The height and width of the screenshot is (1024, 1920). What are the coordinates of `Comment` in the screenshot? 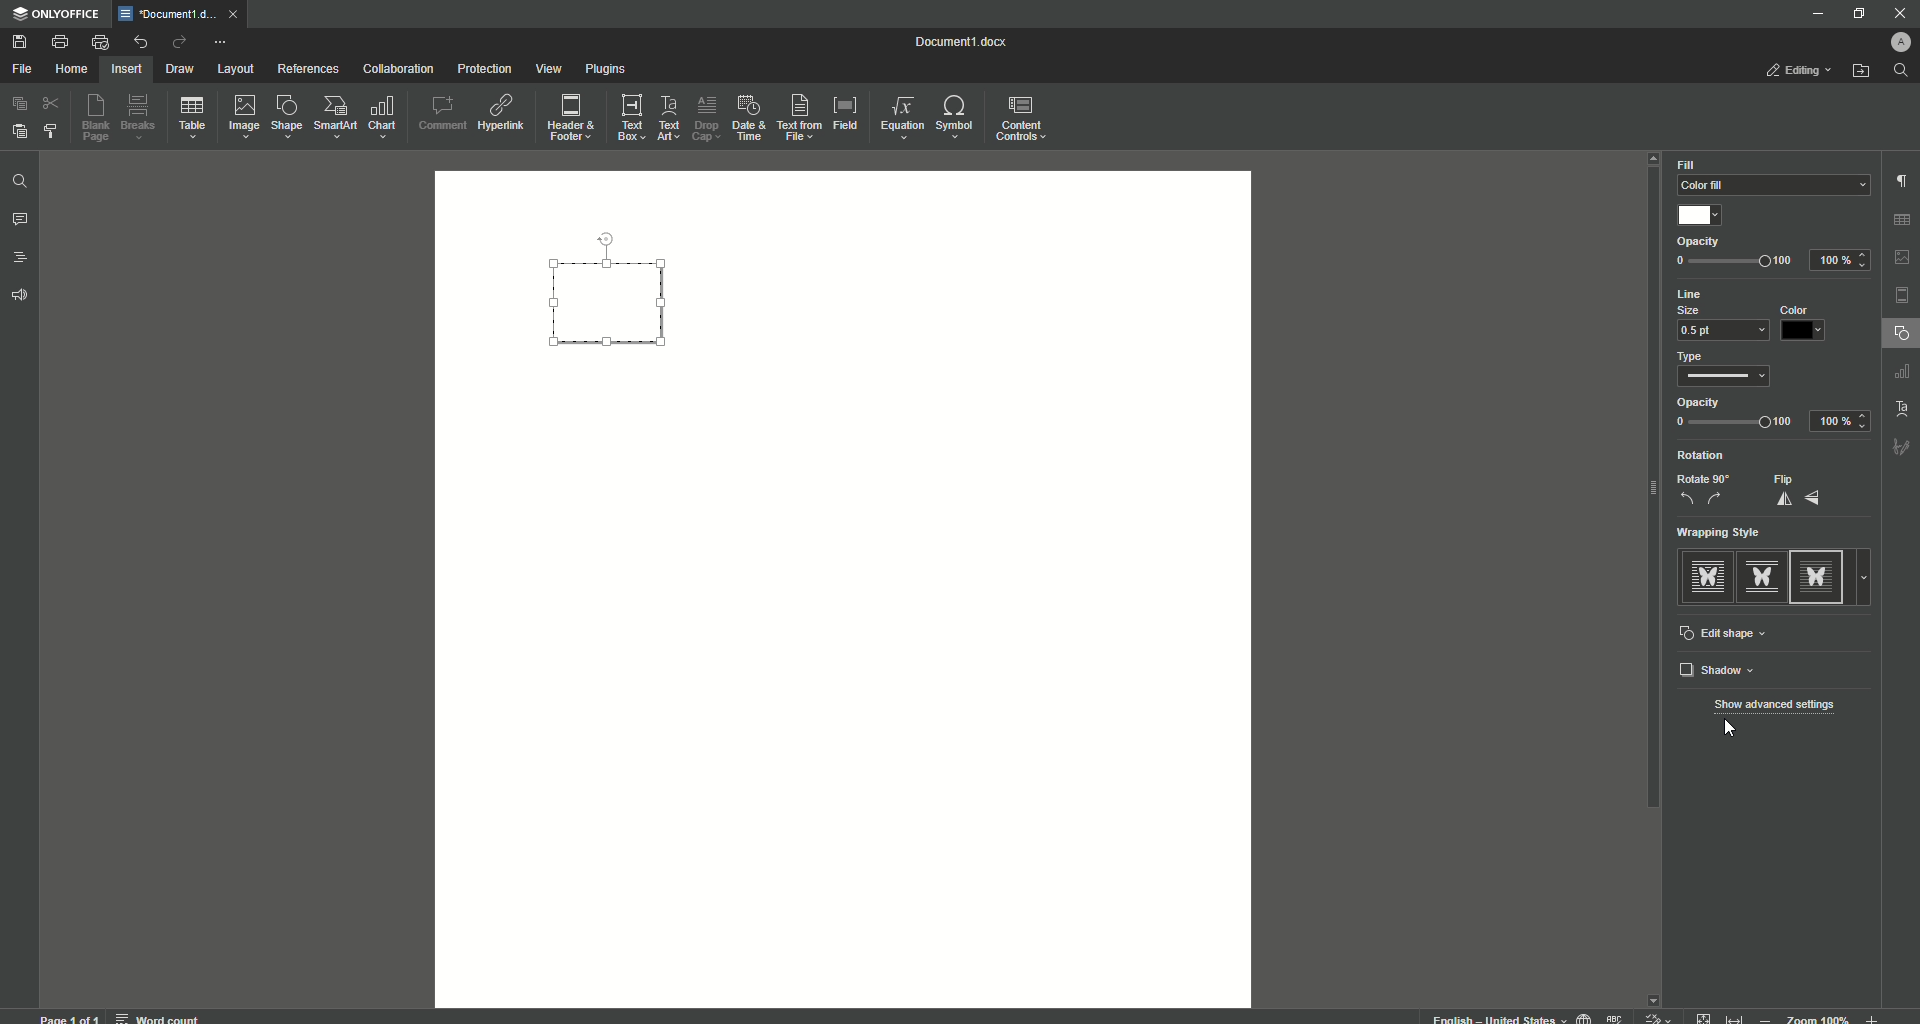 It's located at (442, 113).